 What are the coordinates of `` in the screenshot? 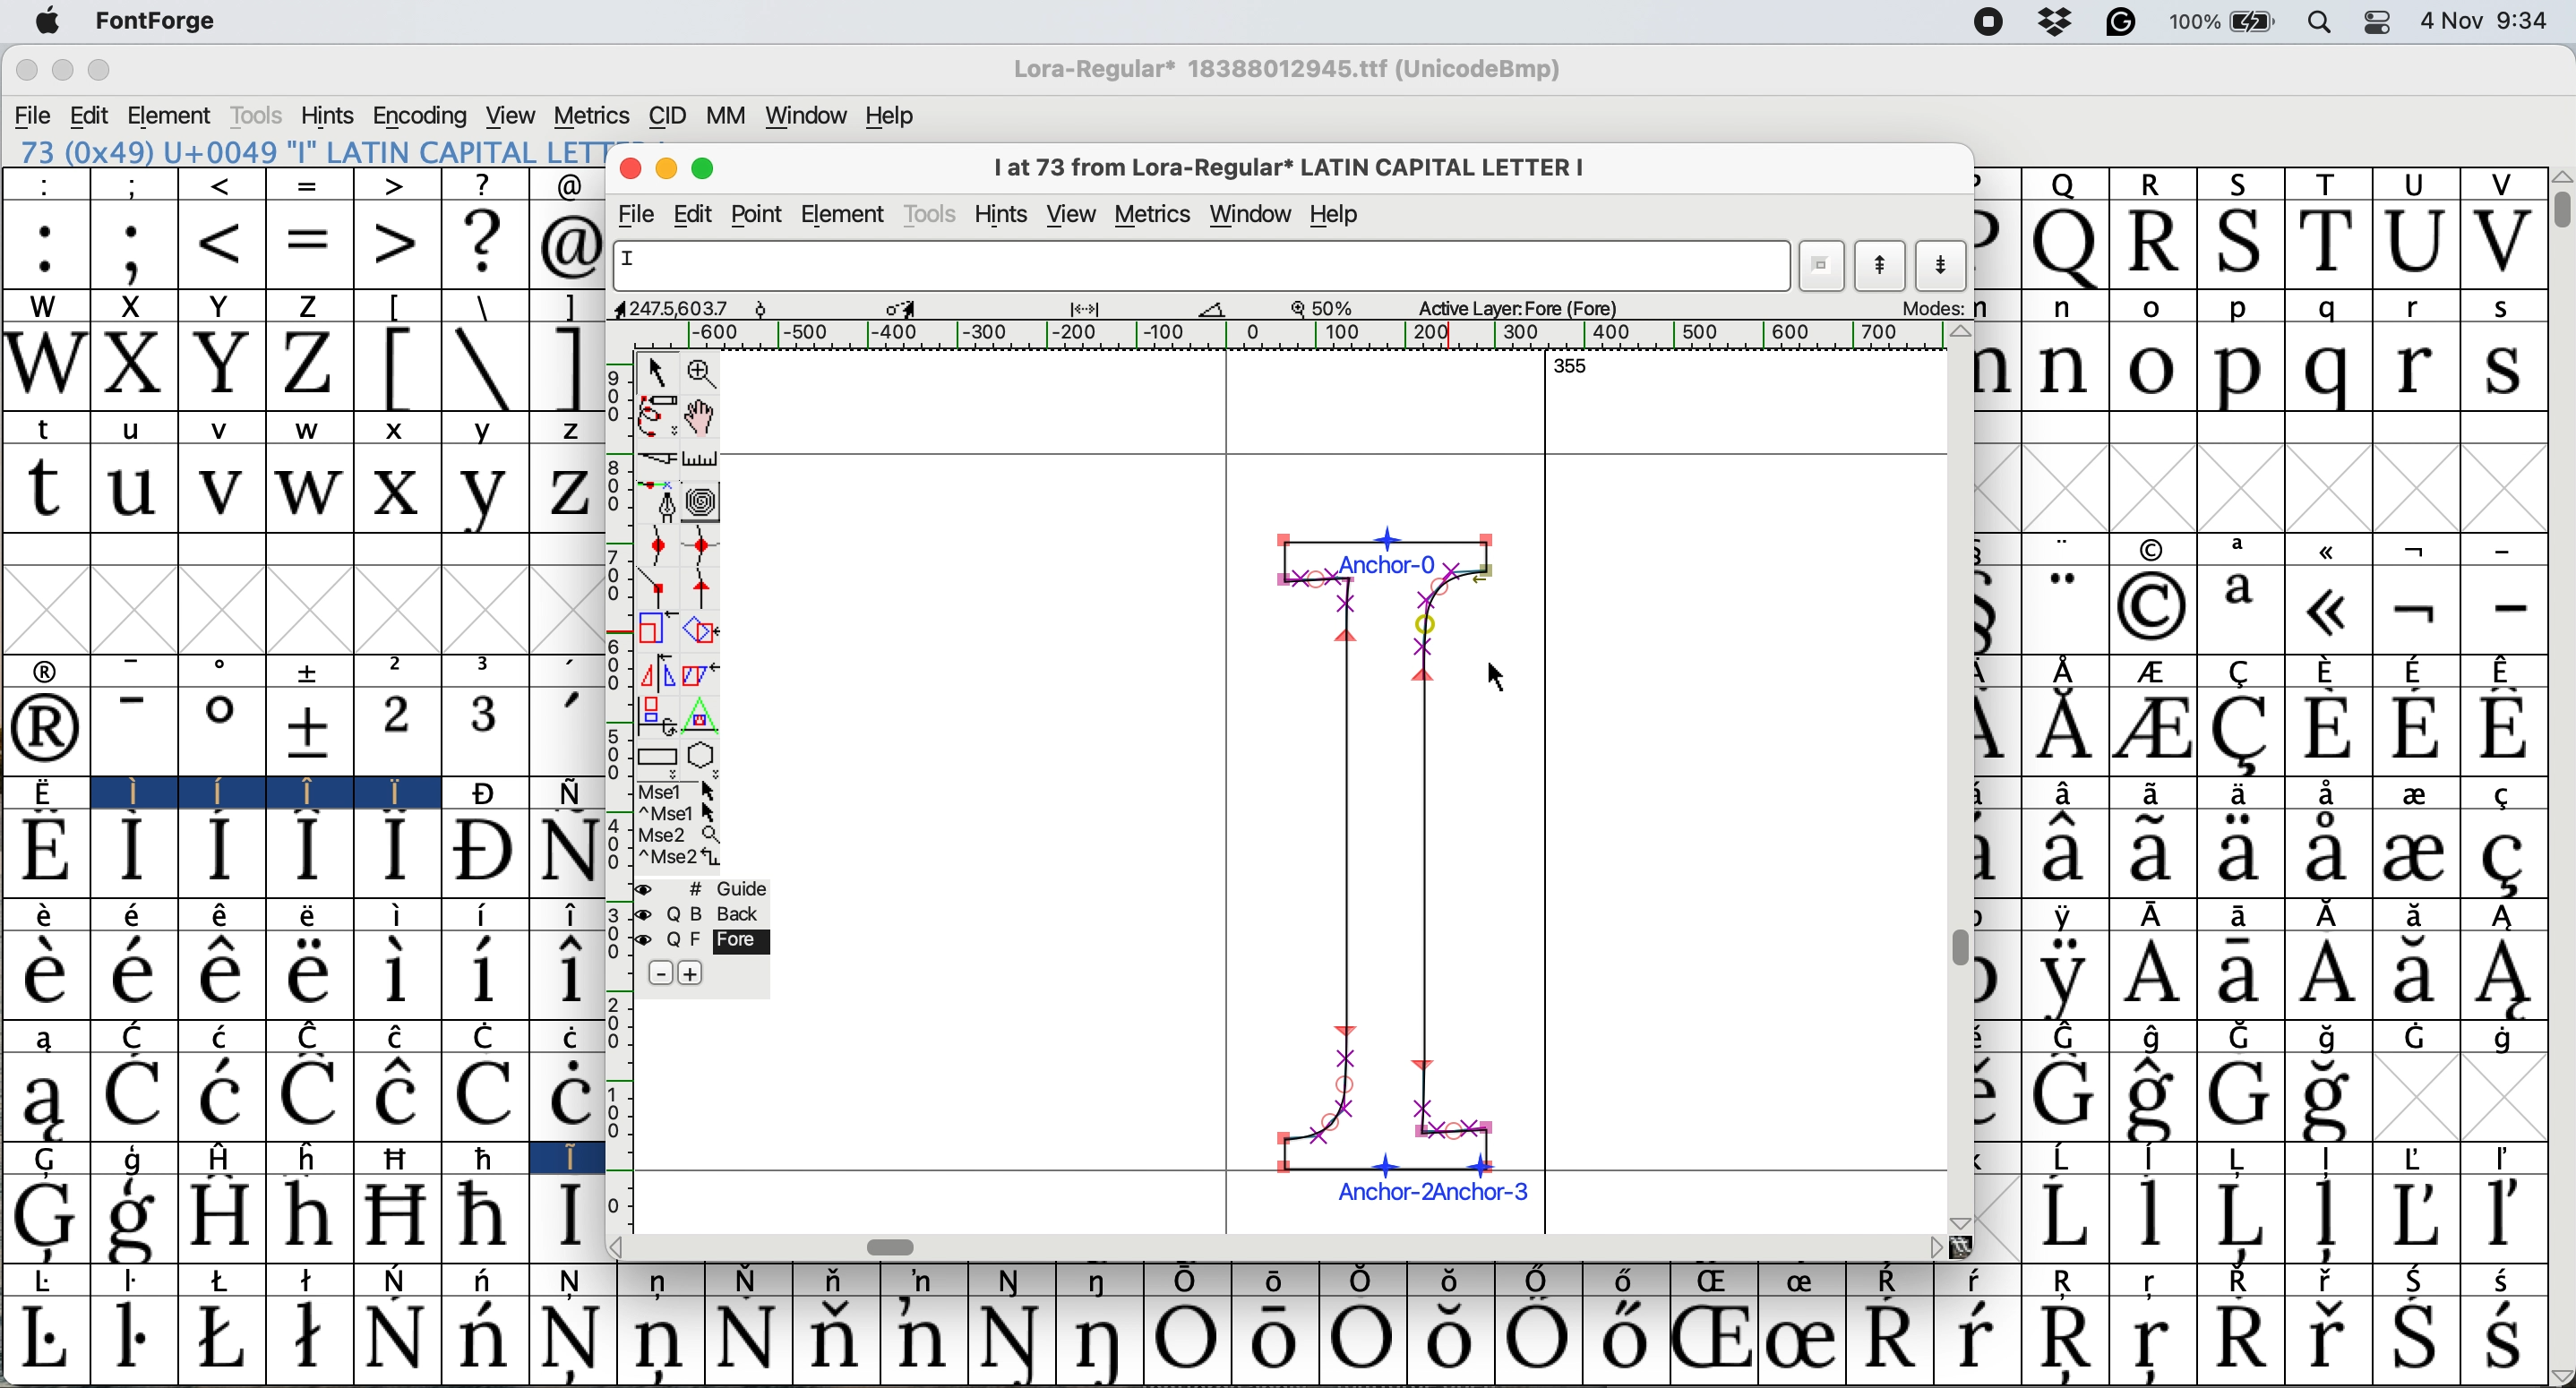 It's located at (902, 307).